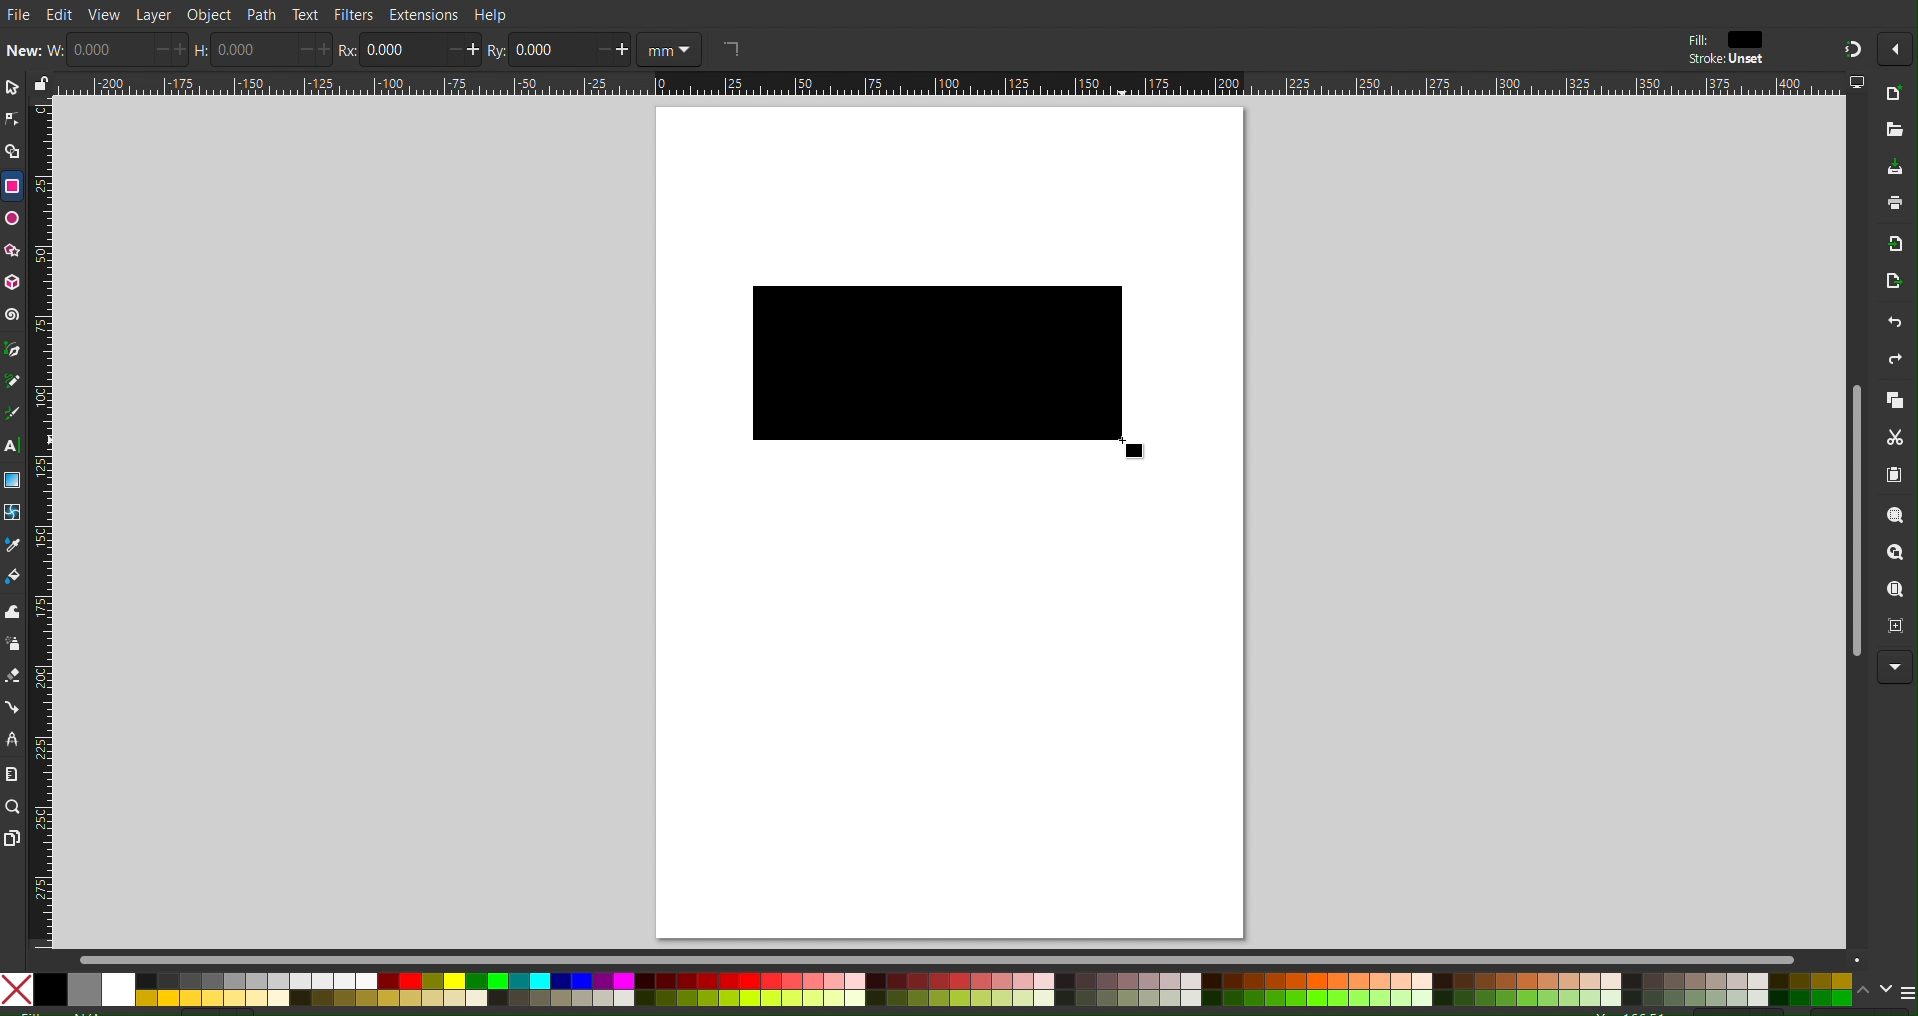 The width and height of the screenshot is (1918, 1016). What do you see at coordinates (247, 50) in the screenshot?
I see `0.000` at bounding box center [247, 50].